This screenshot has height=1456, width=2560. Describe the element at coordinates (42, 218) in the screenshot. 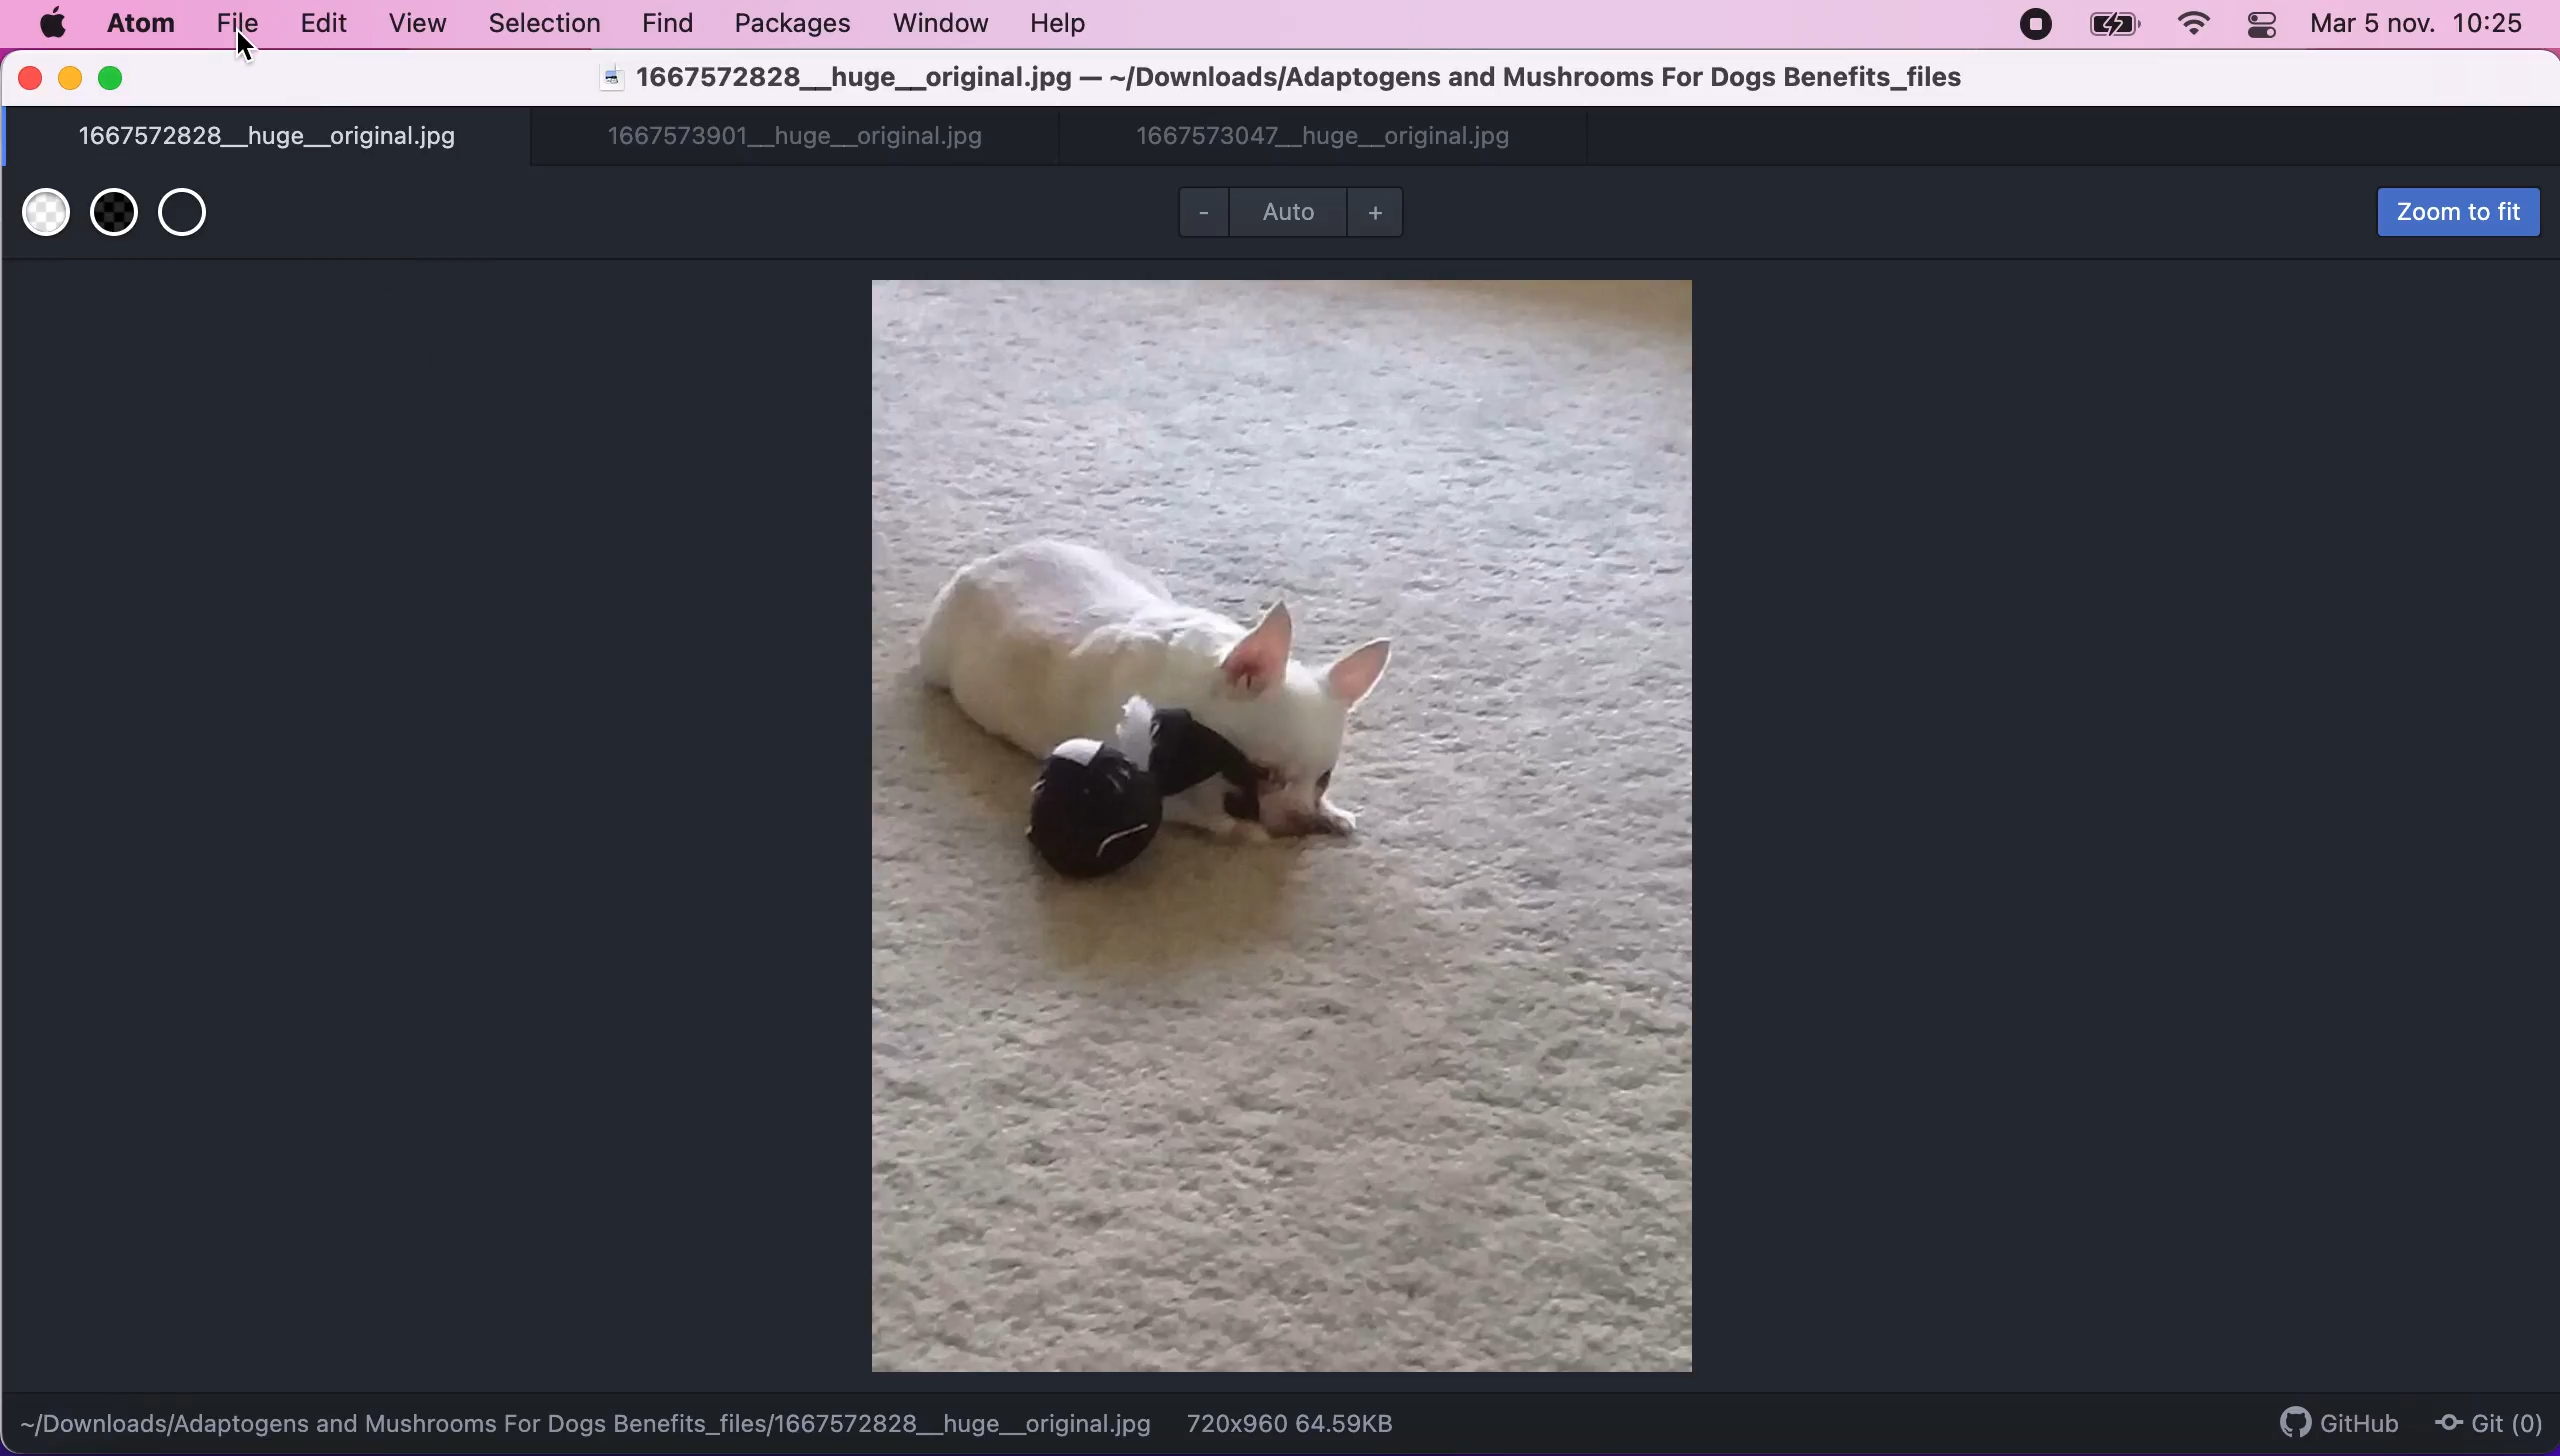

I see `use white transparent background` at that location.